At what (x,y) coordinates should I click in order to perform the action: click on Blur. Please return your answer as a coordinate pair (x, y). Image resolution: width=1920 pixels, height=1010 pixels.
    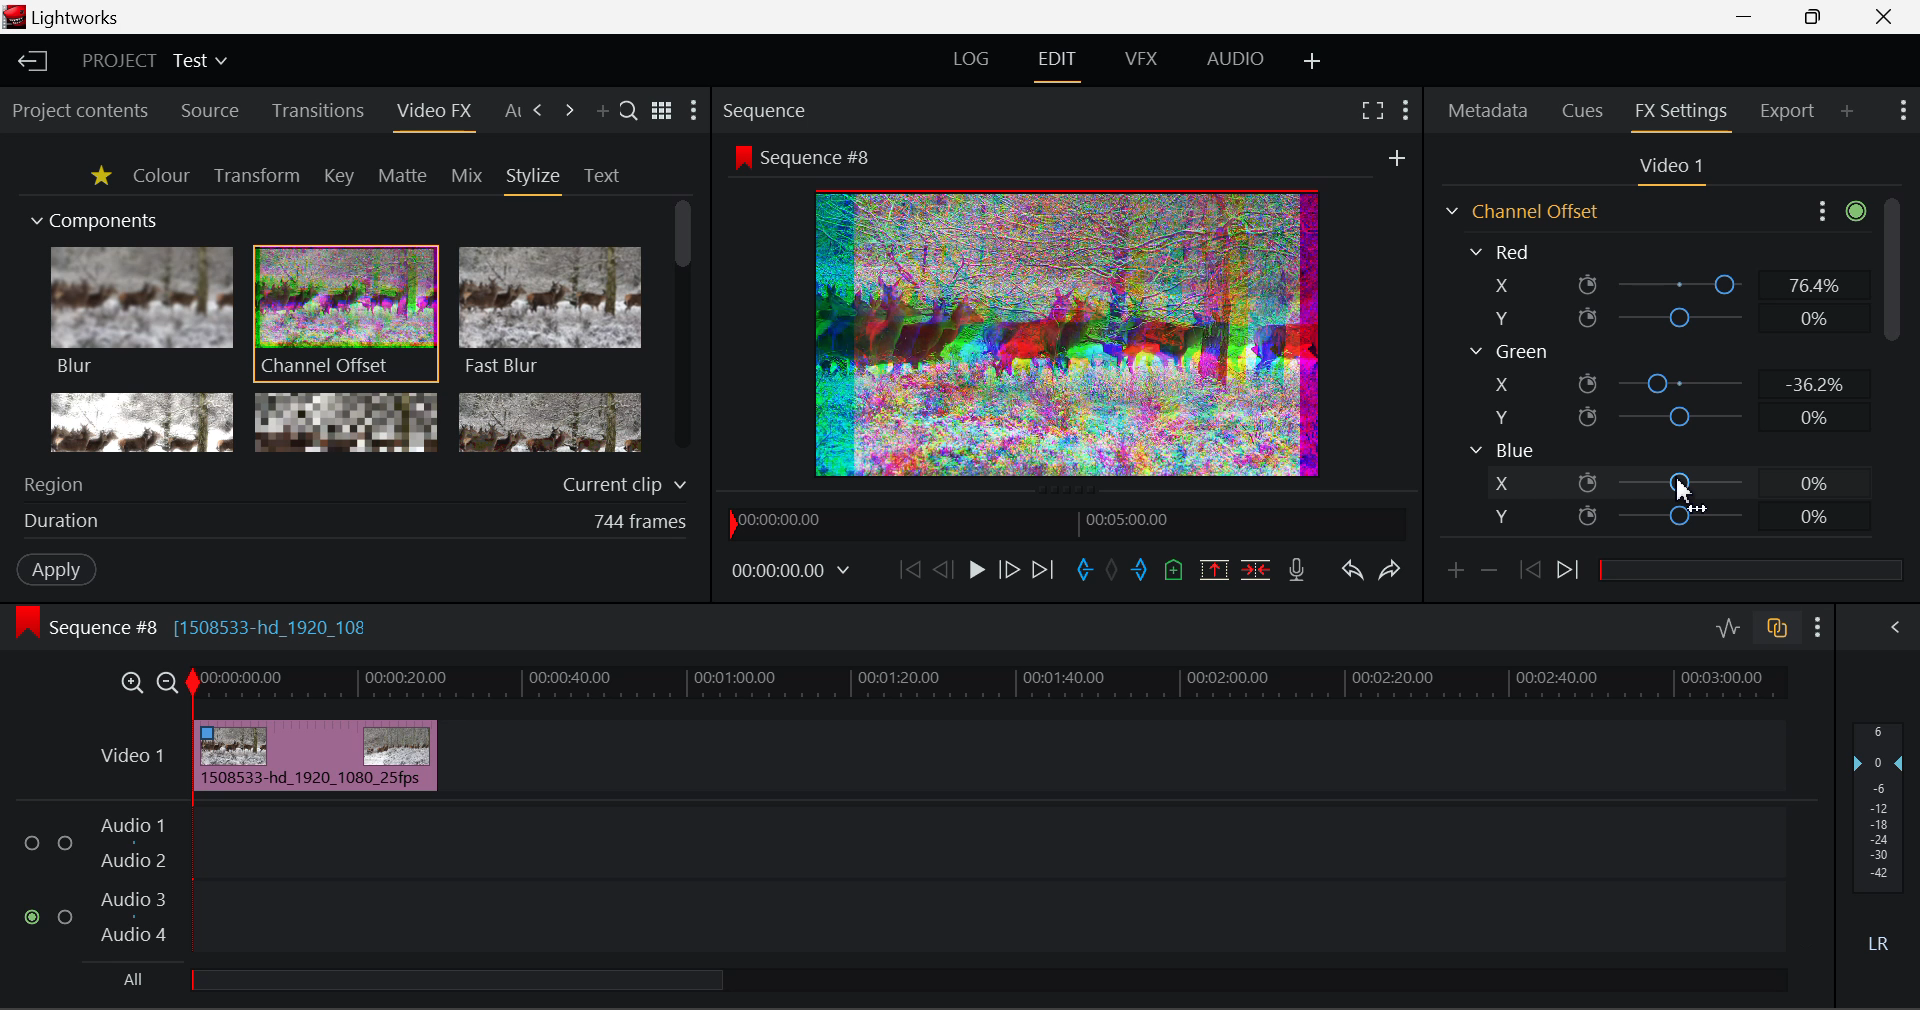
    Looking at the image, I should click on (140, 312).